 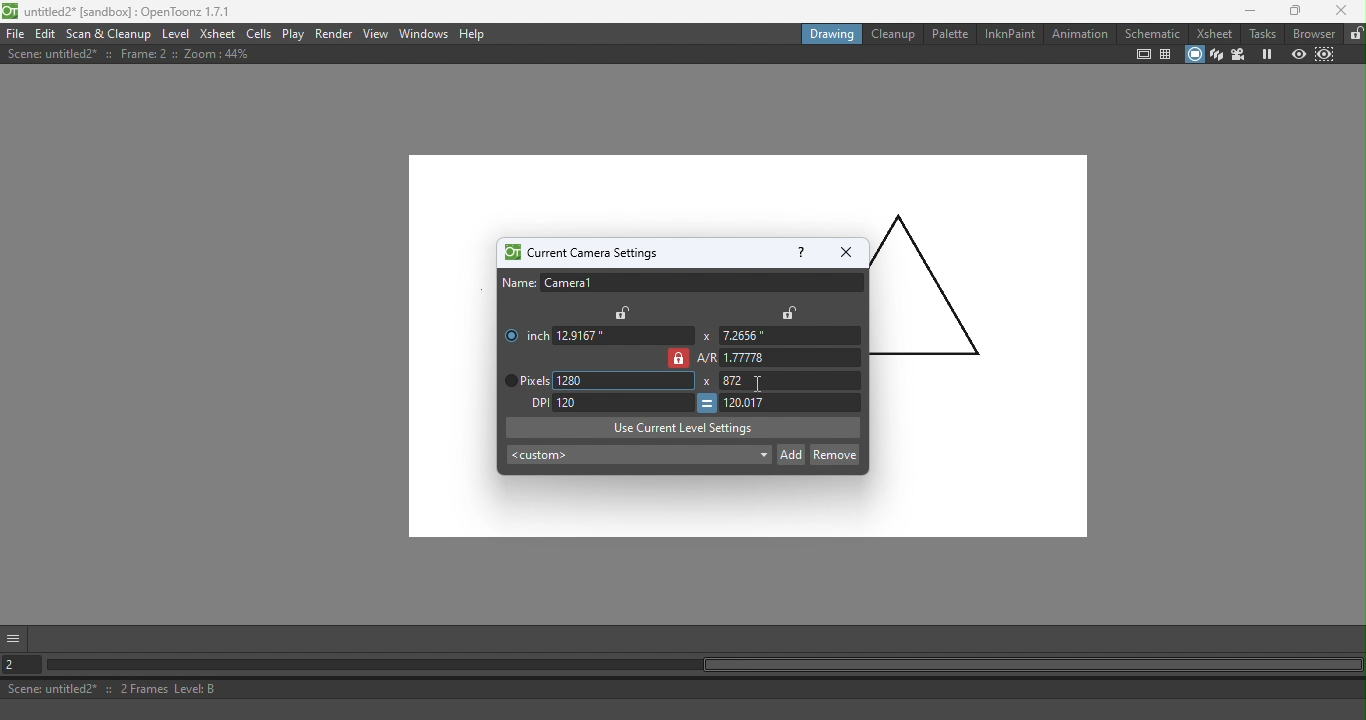 I want to click on Safe area, so click(x=1144, y=55).